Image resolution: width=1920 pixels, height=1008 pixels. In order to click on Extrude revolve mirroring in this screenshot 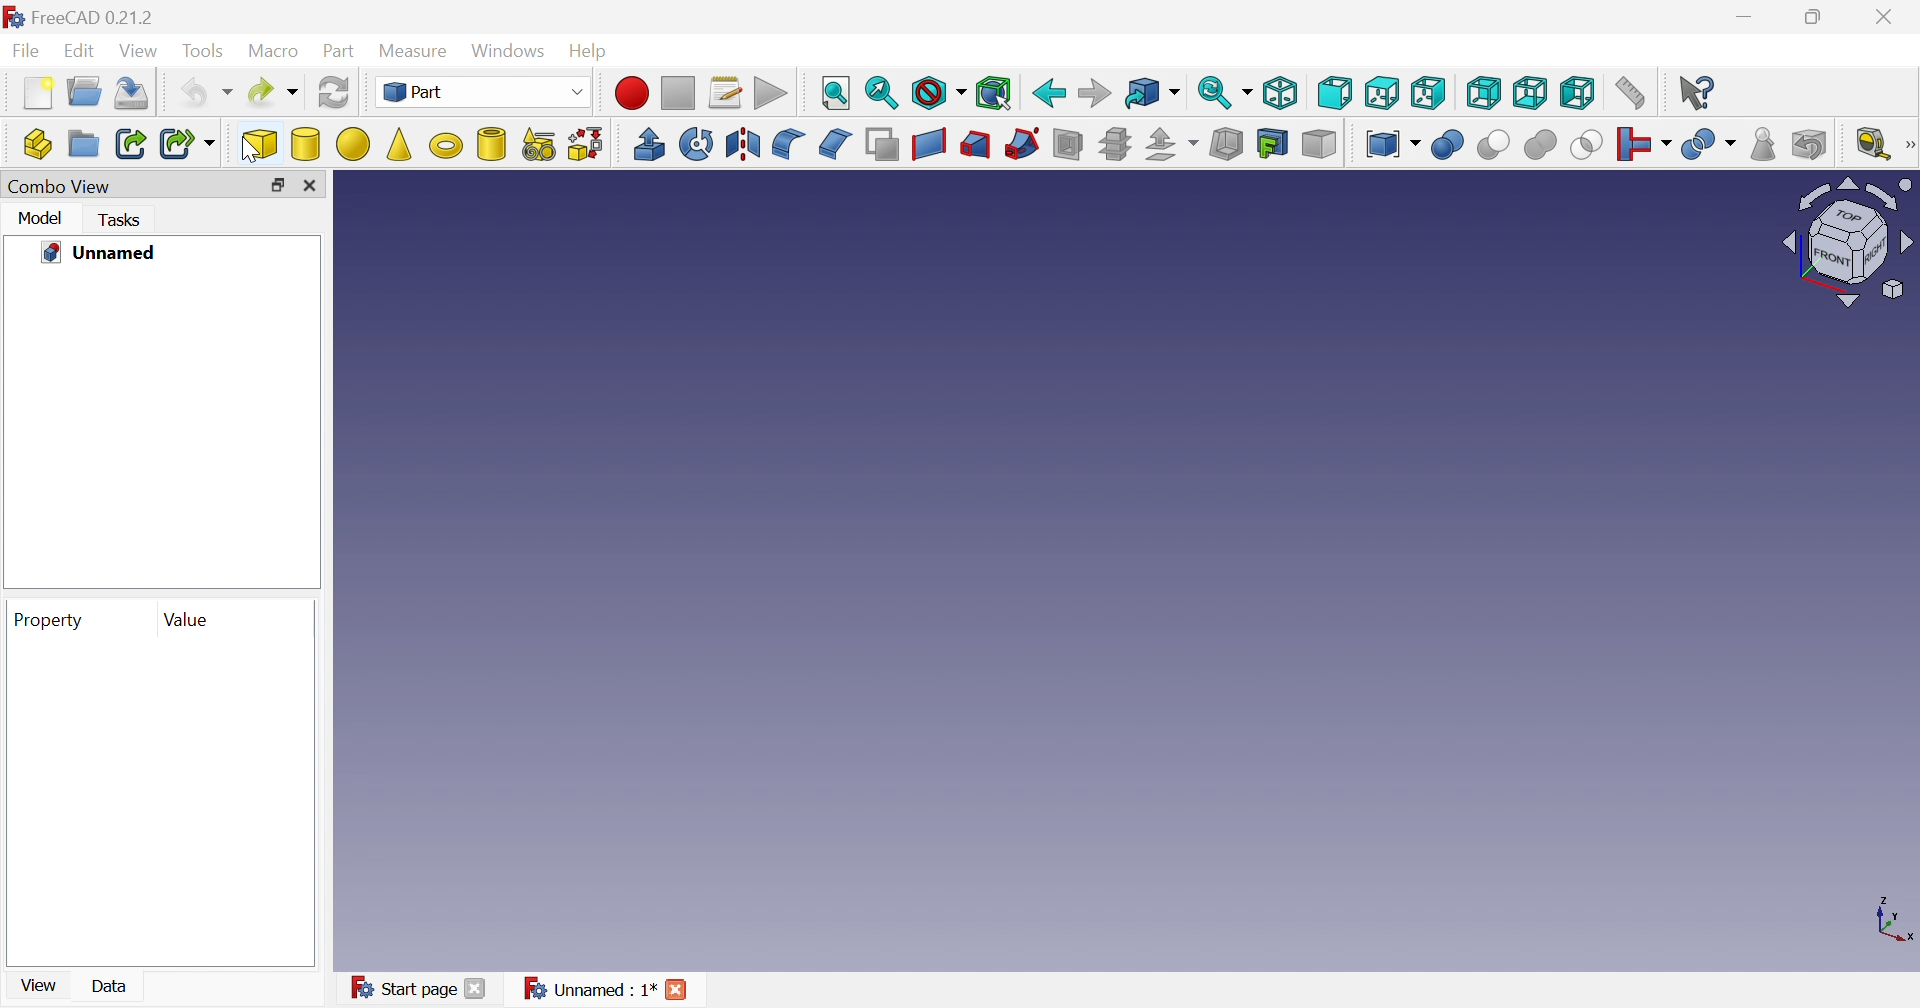, I will do `click(649, 143)`.